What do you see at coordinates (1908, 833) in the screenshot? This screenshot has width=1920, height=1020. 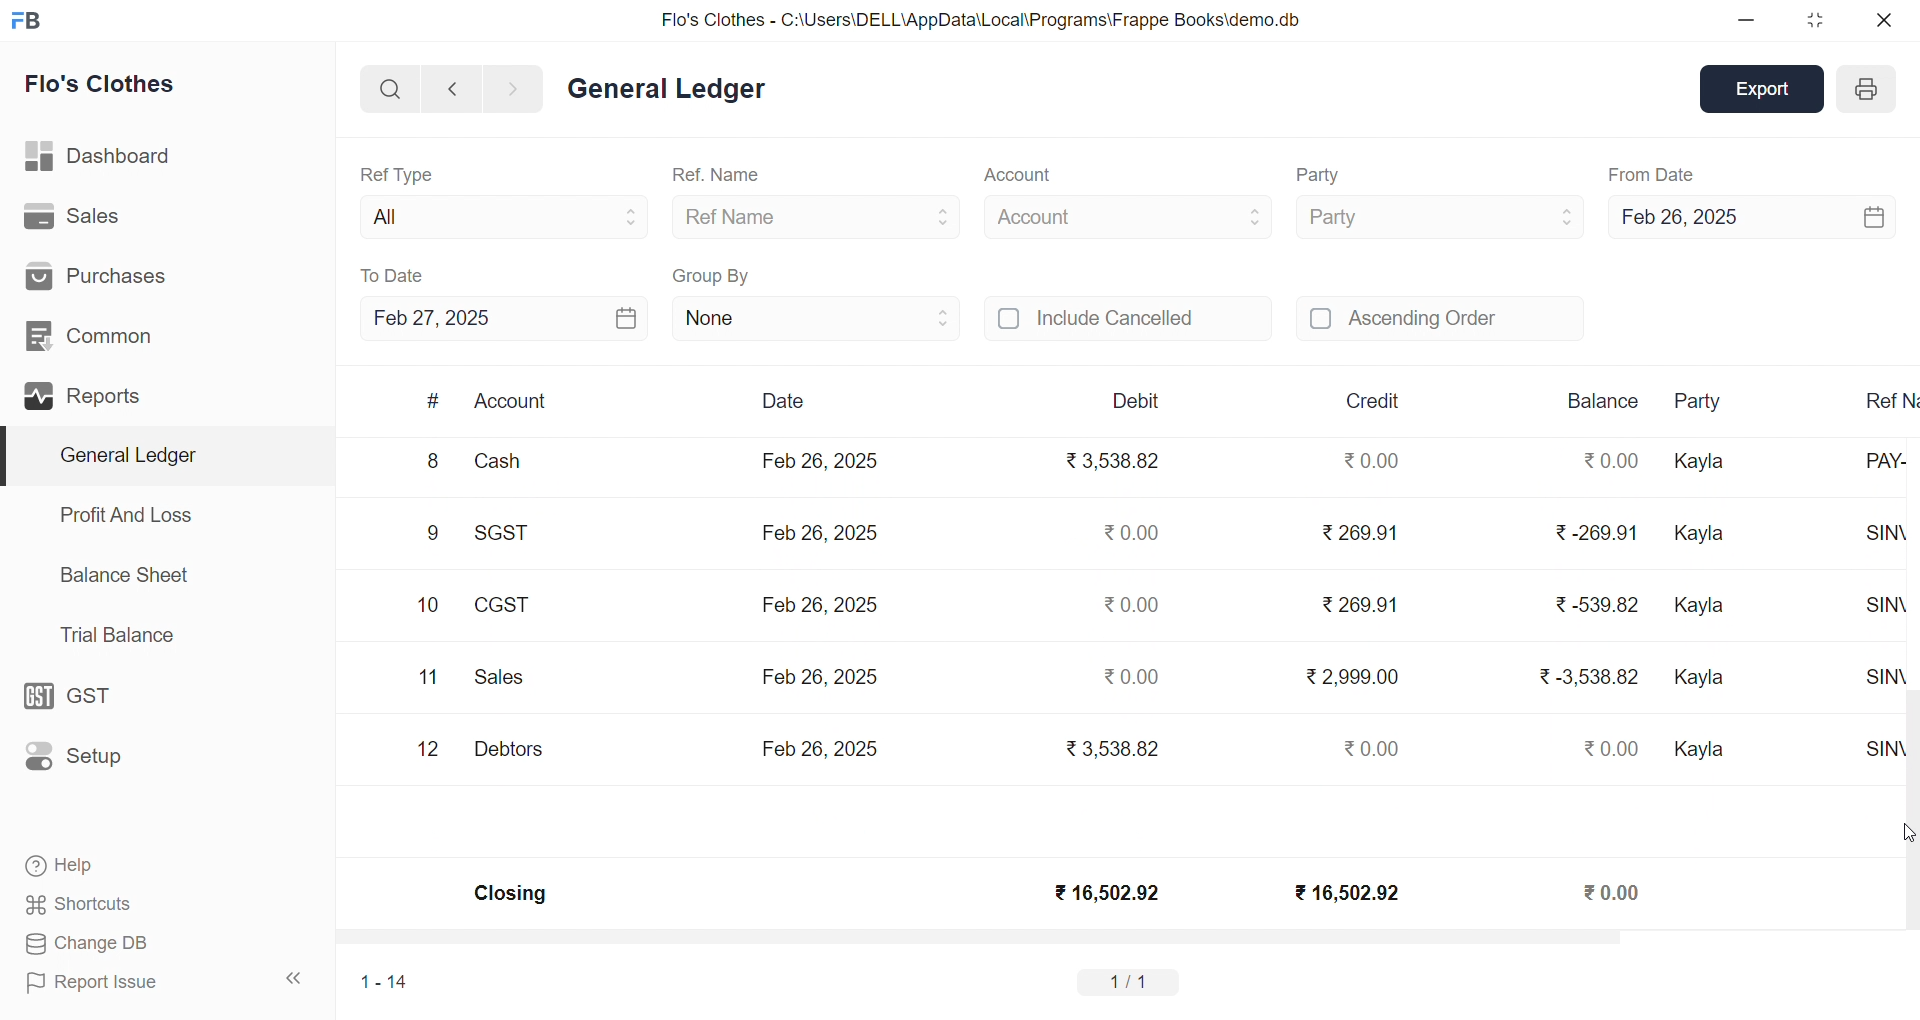 I see `CURSOR` at bounding box center [1908, 833].